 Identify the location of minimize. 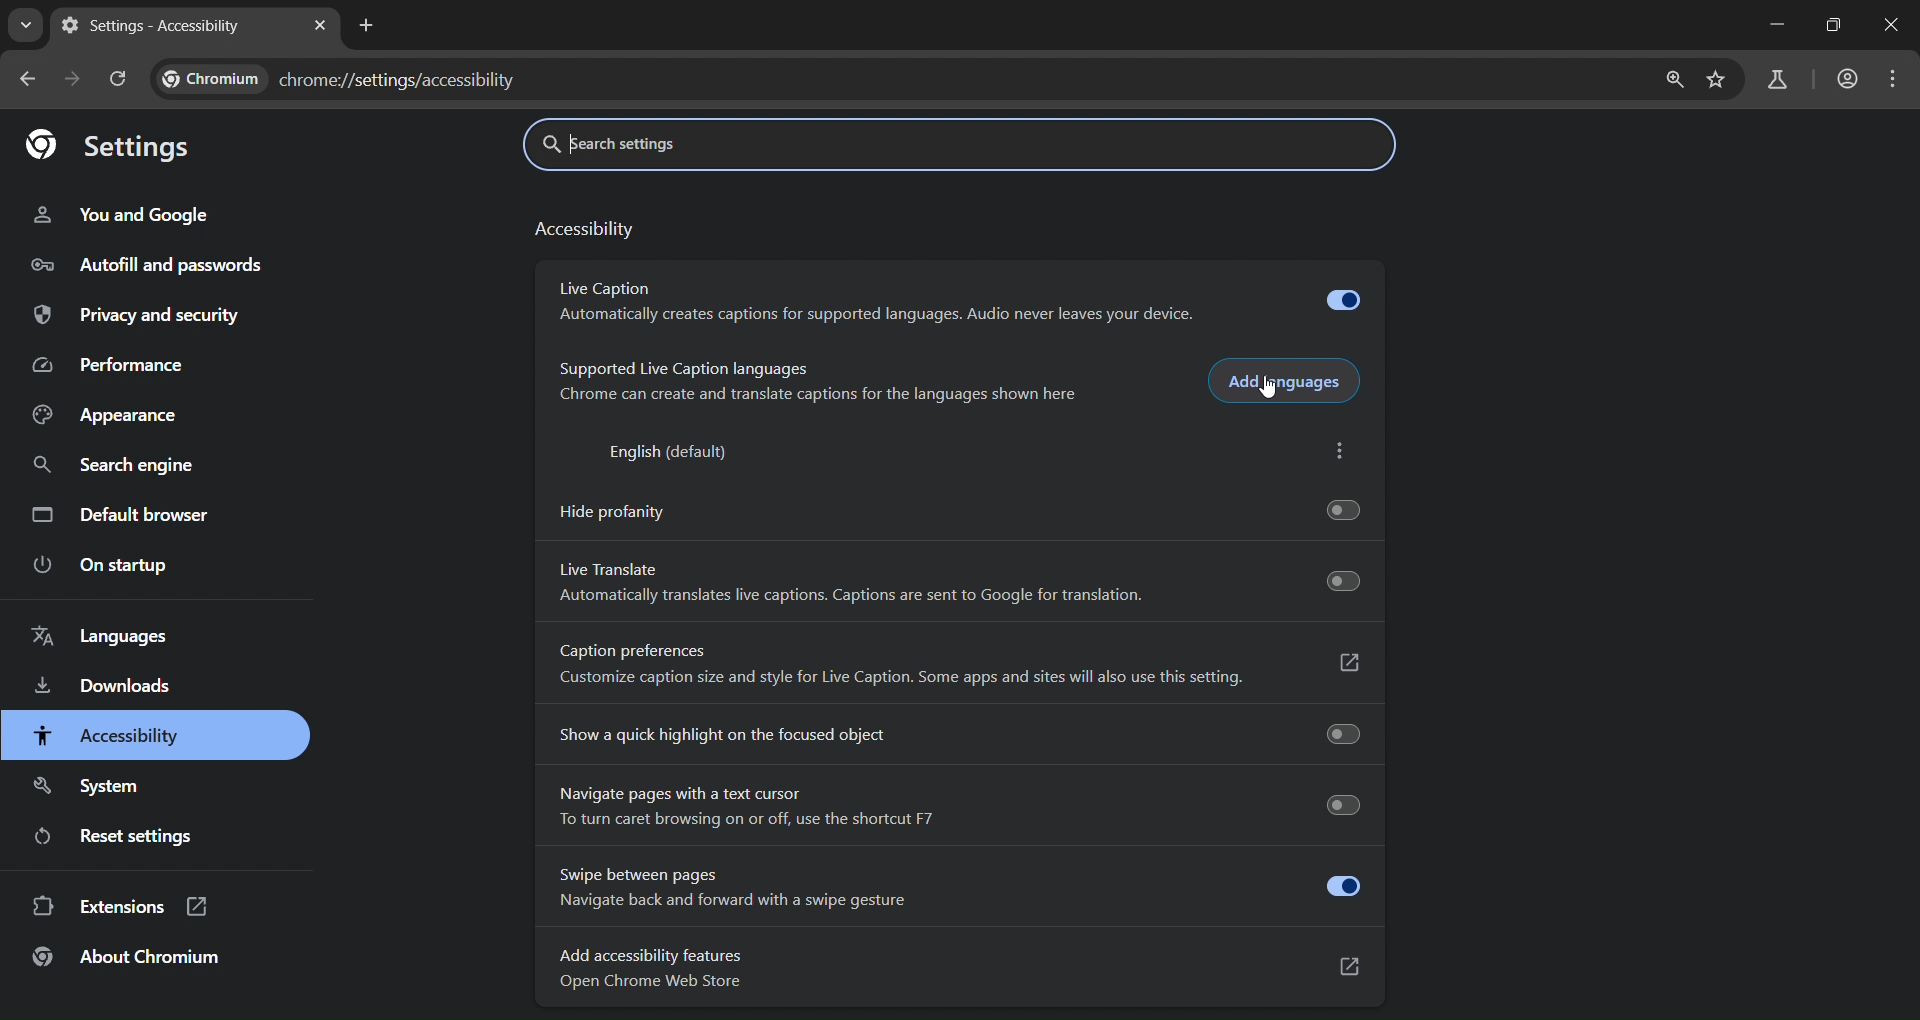
(1775, 27).